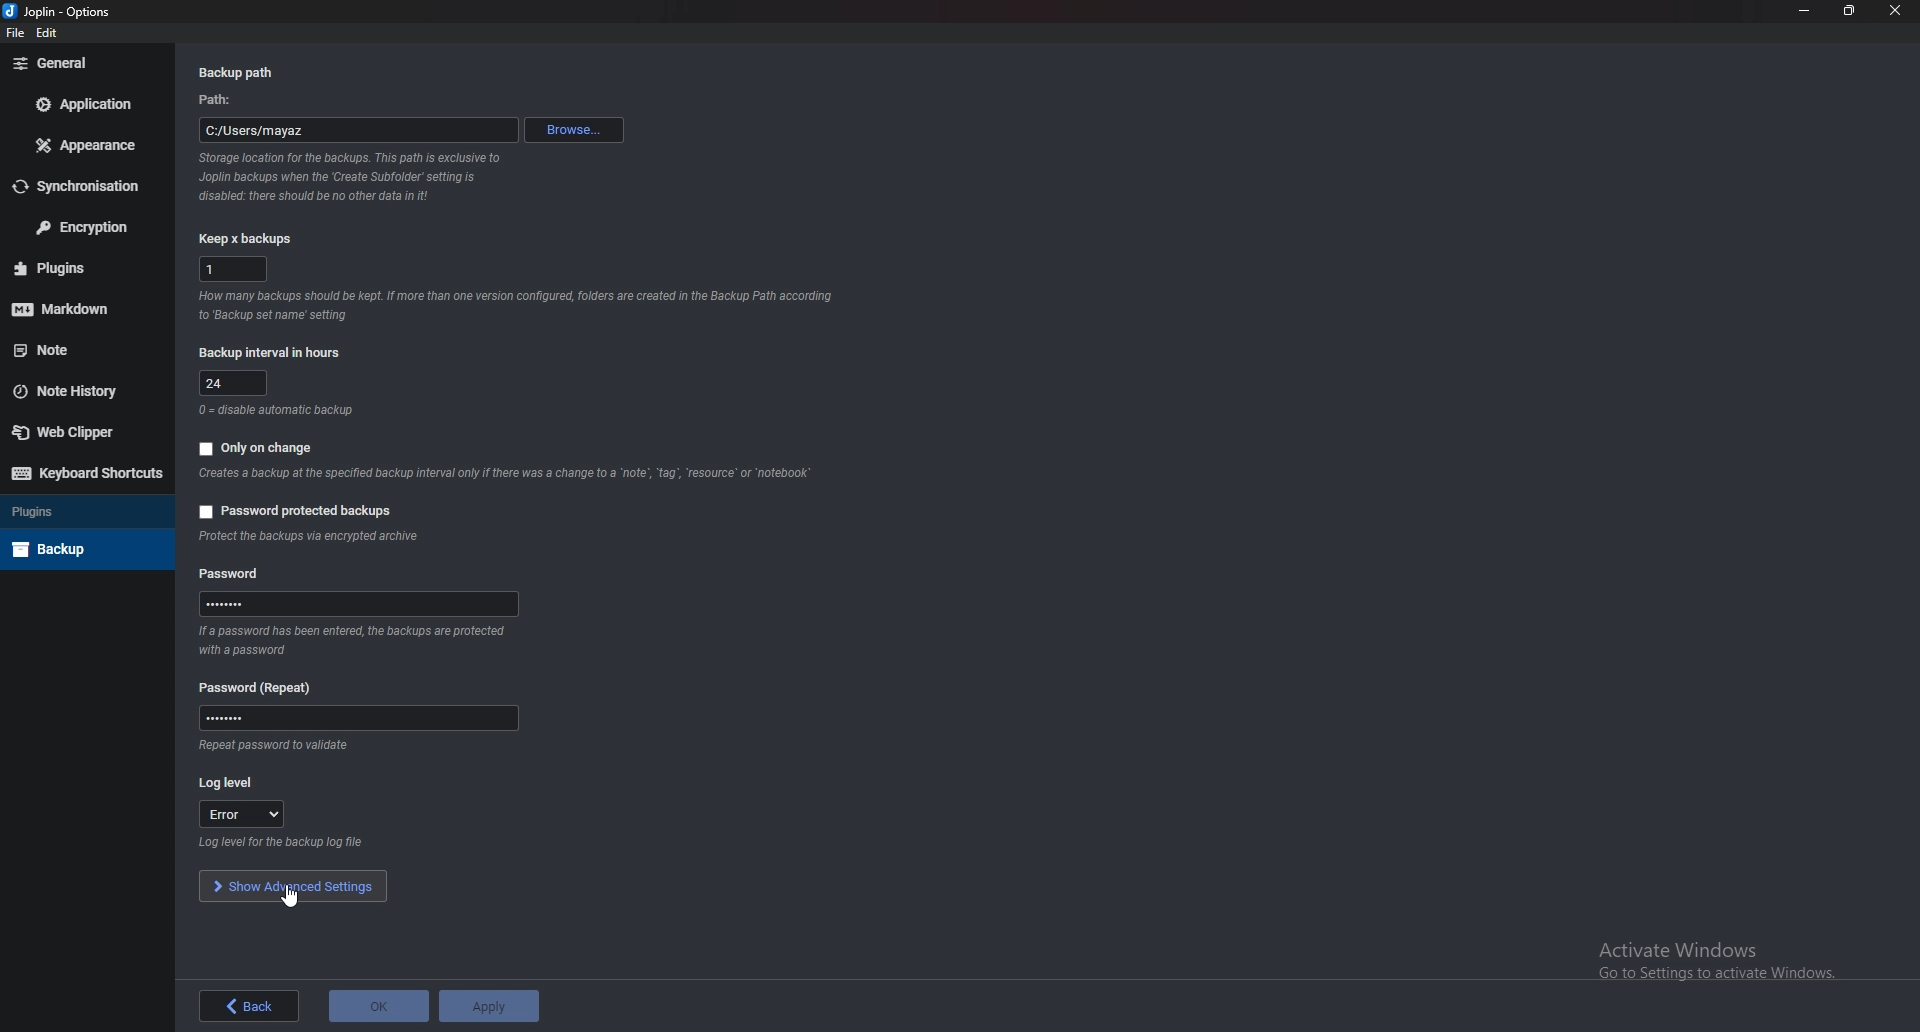 The image size is (1920, 1032). I want to click on Minimize, so click(1807, 12).